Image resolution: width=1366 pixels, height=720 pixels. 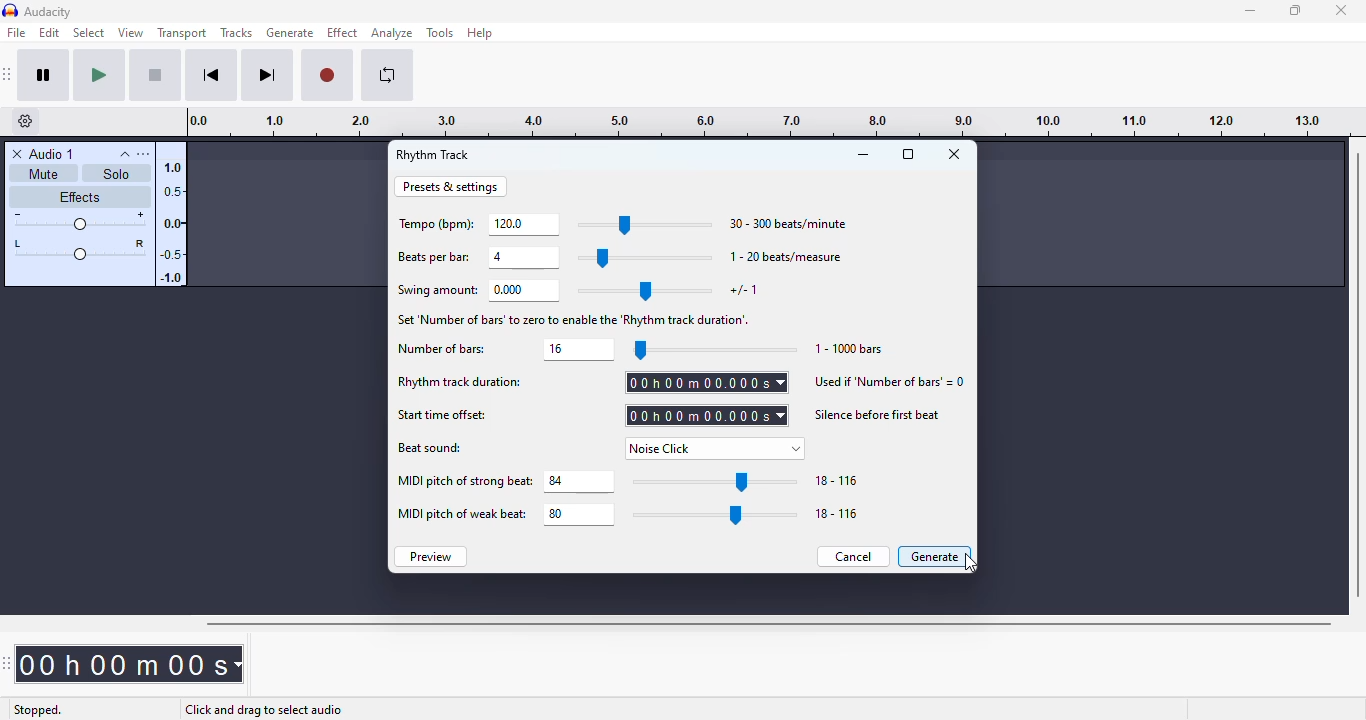 I want to click on presets & settings, so click(x=449, y=187).